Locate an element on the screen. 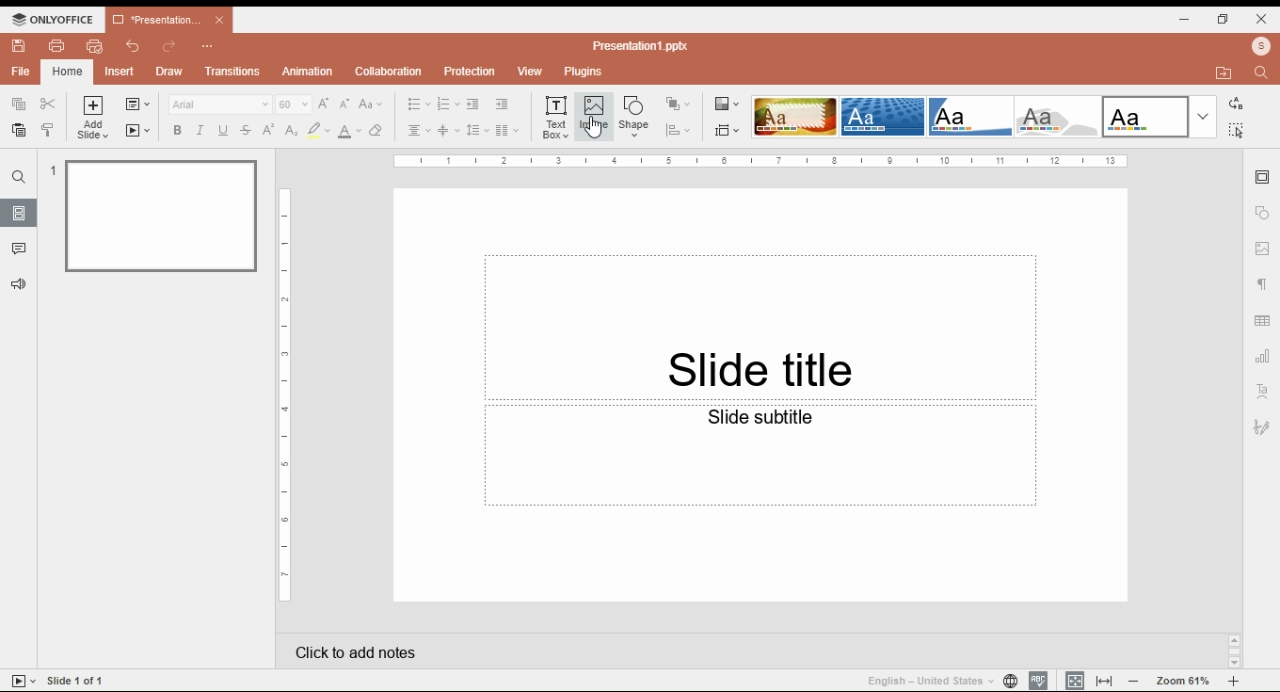 This screenshot has width=1280, height=692. underline is located at coordinates (223, 131).